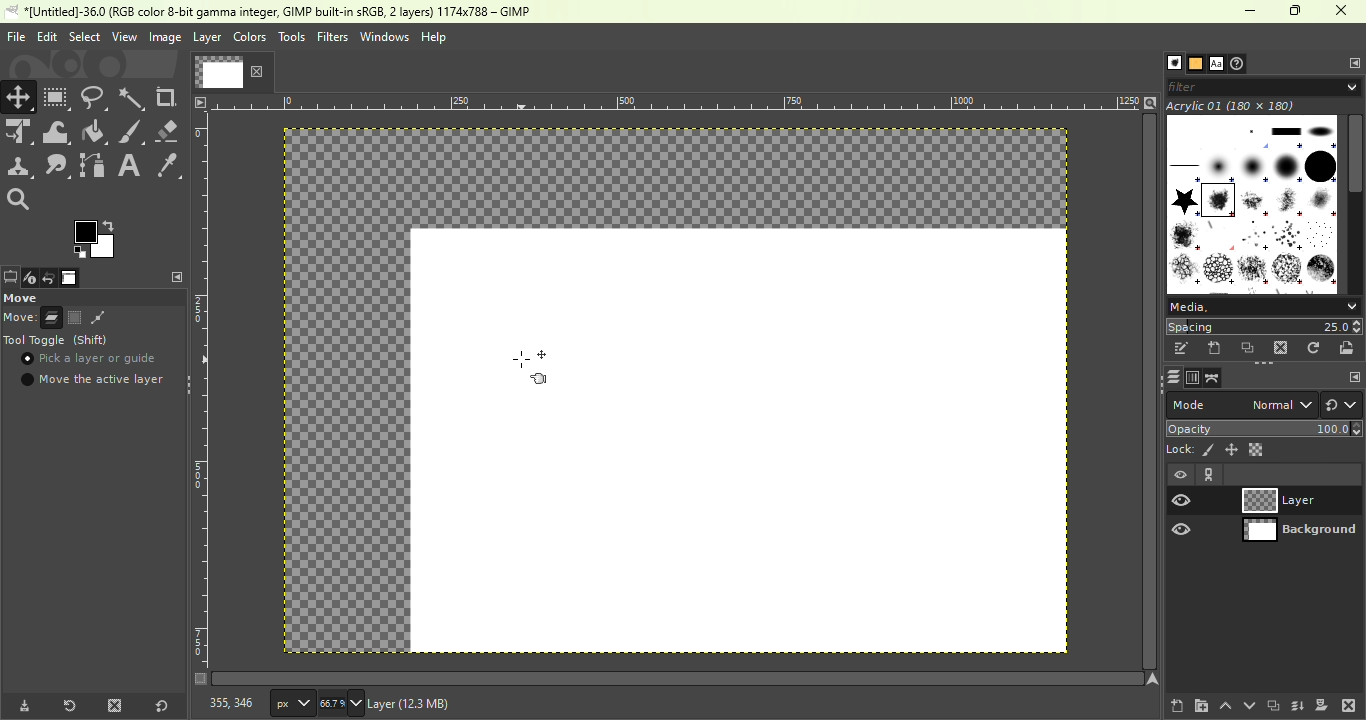  Describe the element at coordinates (342, 703) in the screenshot. I see `Enter image size` at that location.